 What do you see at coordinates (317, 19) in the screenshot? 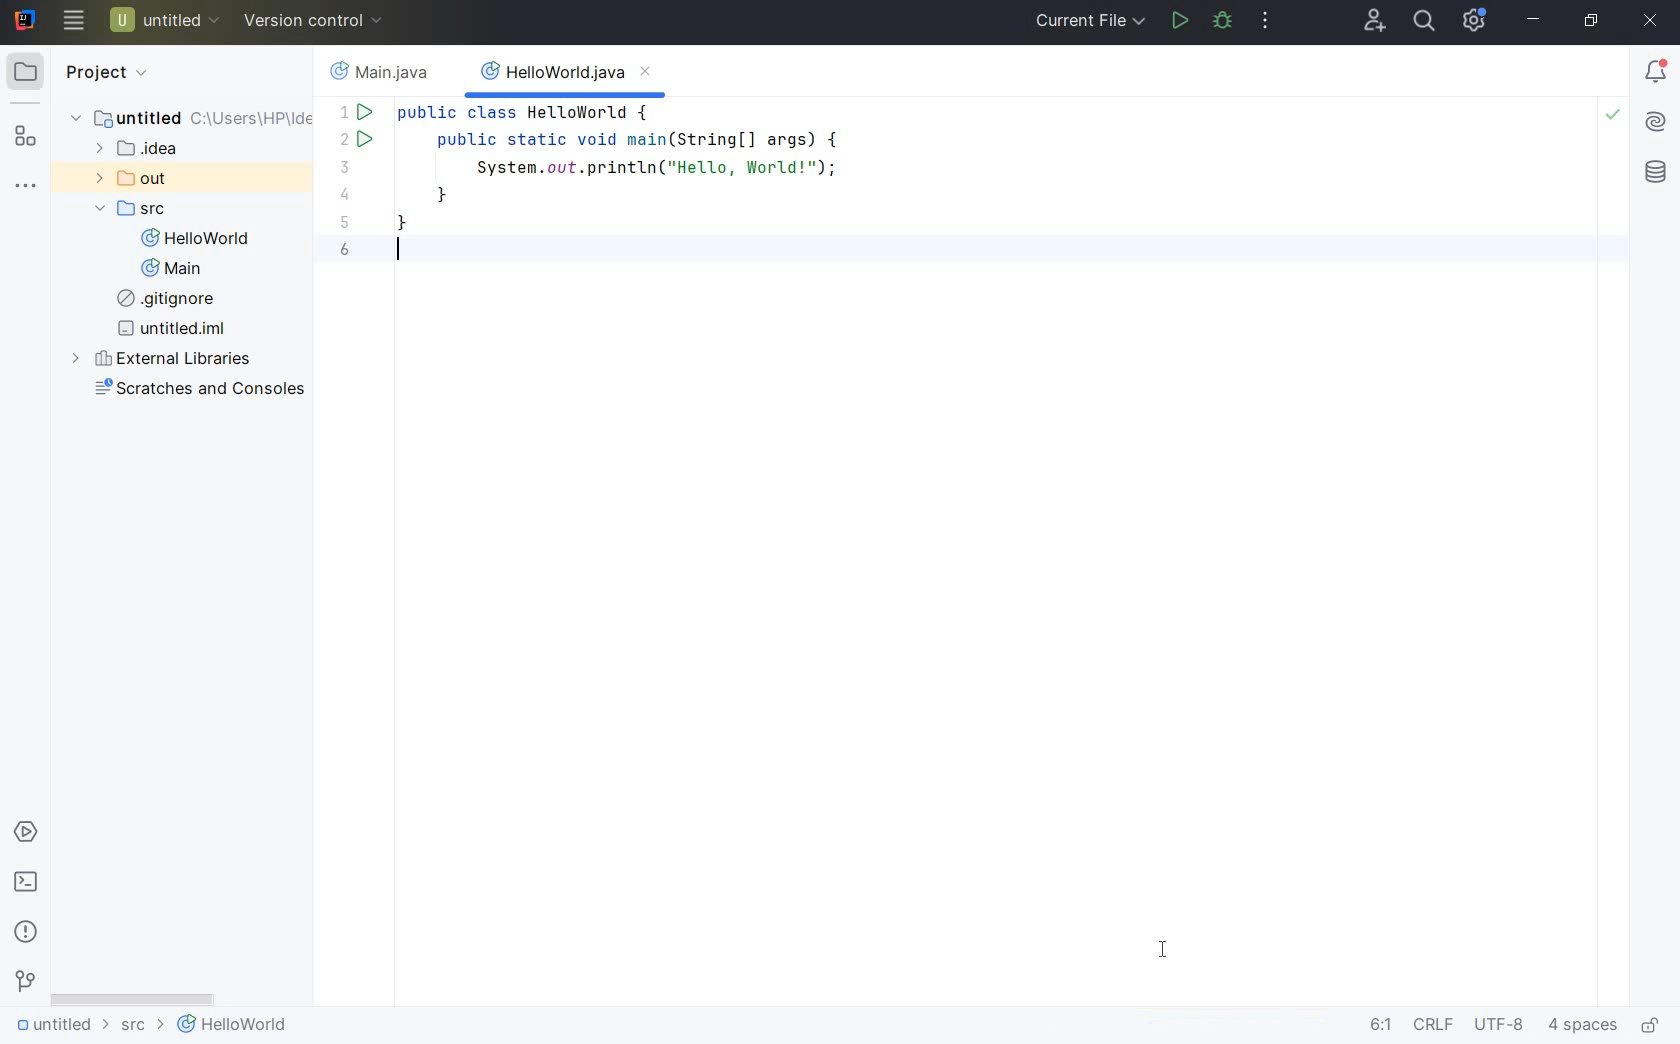
I see `VERSION CONTROL` at bounding box center [317, 19].